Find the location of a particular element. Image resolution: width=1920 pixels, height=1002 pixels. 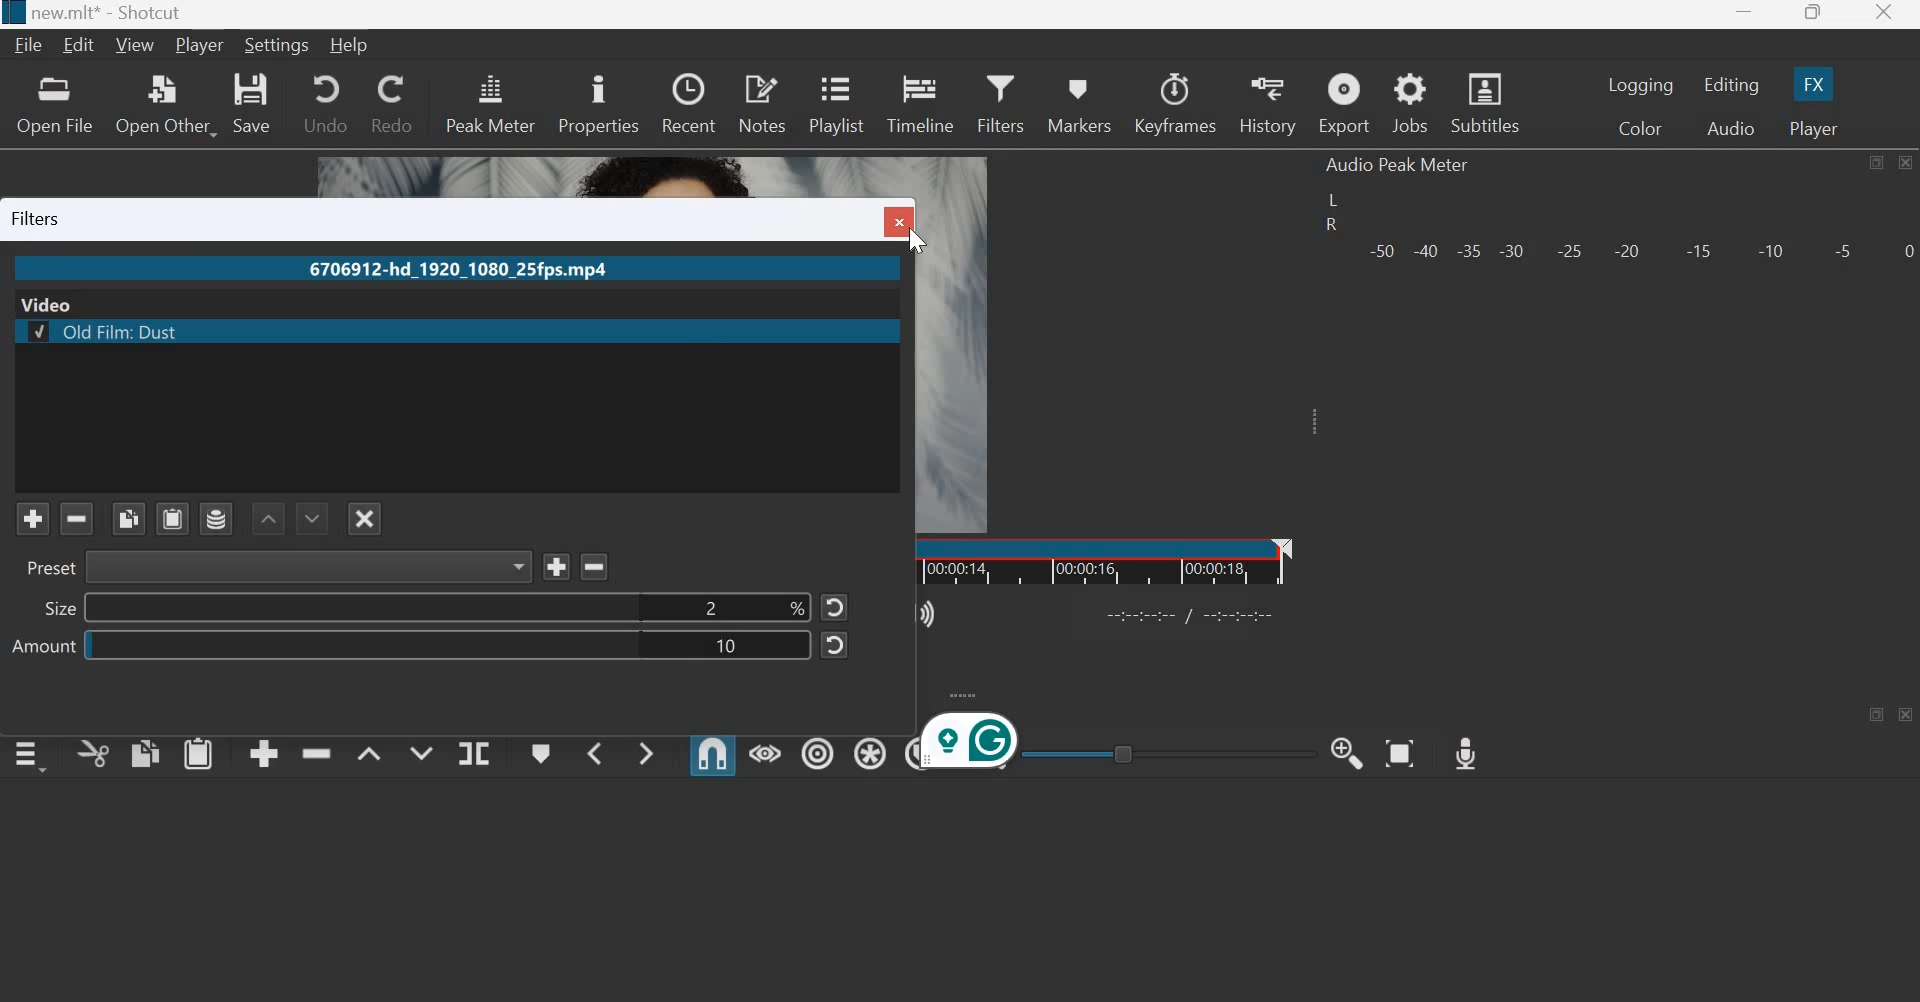

2 % is located at coordinates (447, 608).